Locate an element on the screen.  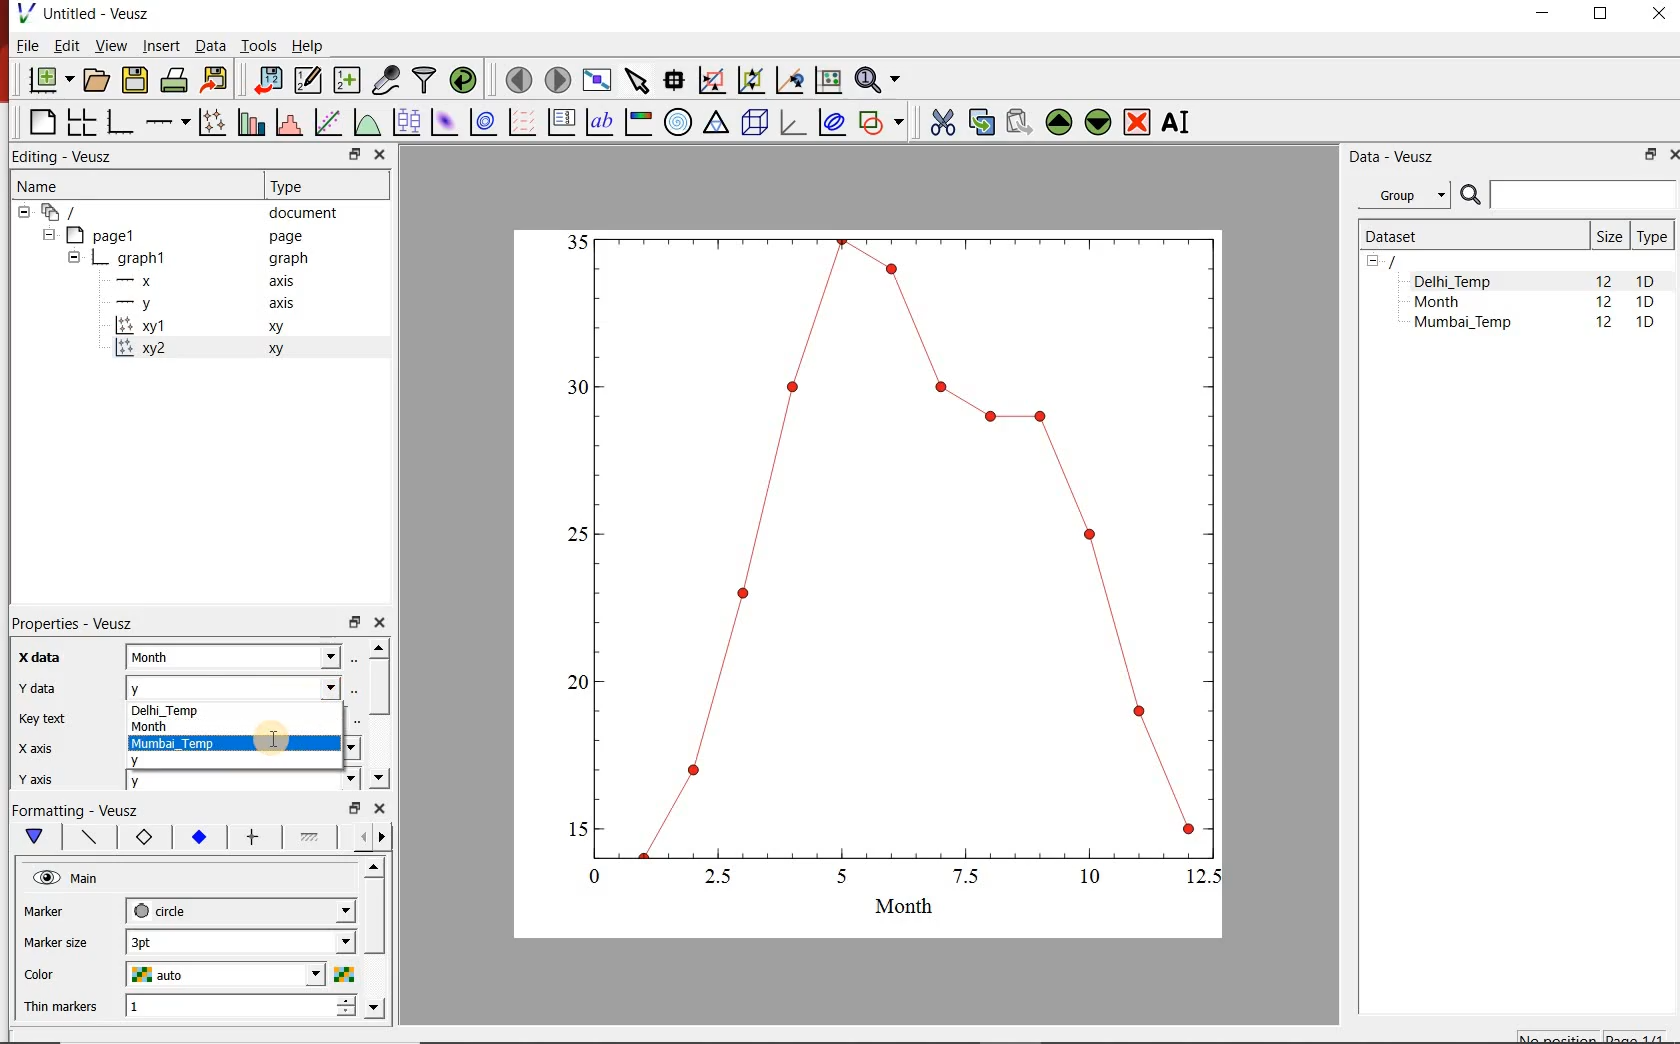
Tick labels is located at coordinates (197, 834).